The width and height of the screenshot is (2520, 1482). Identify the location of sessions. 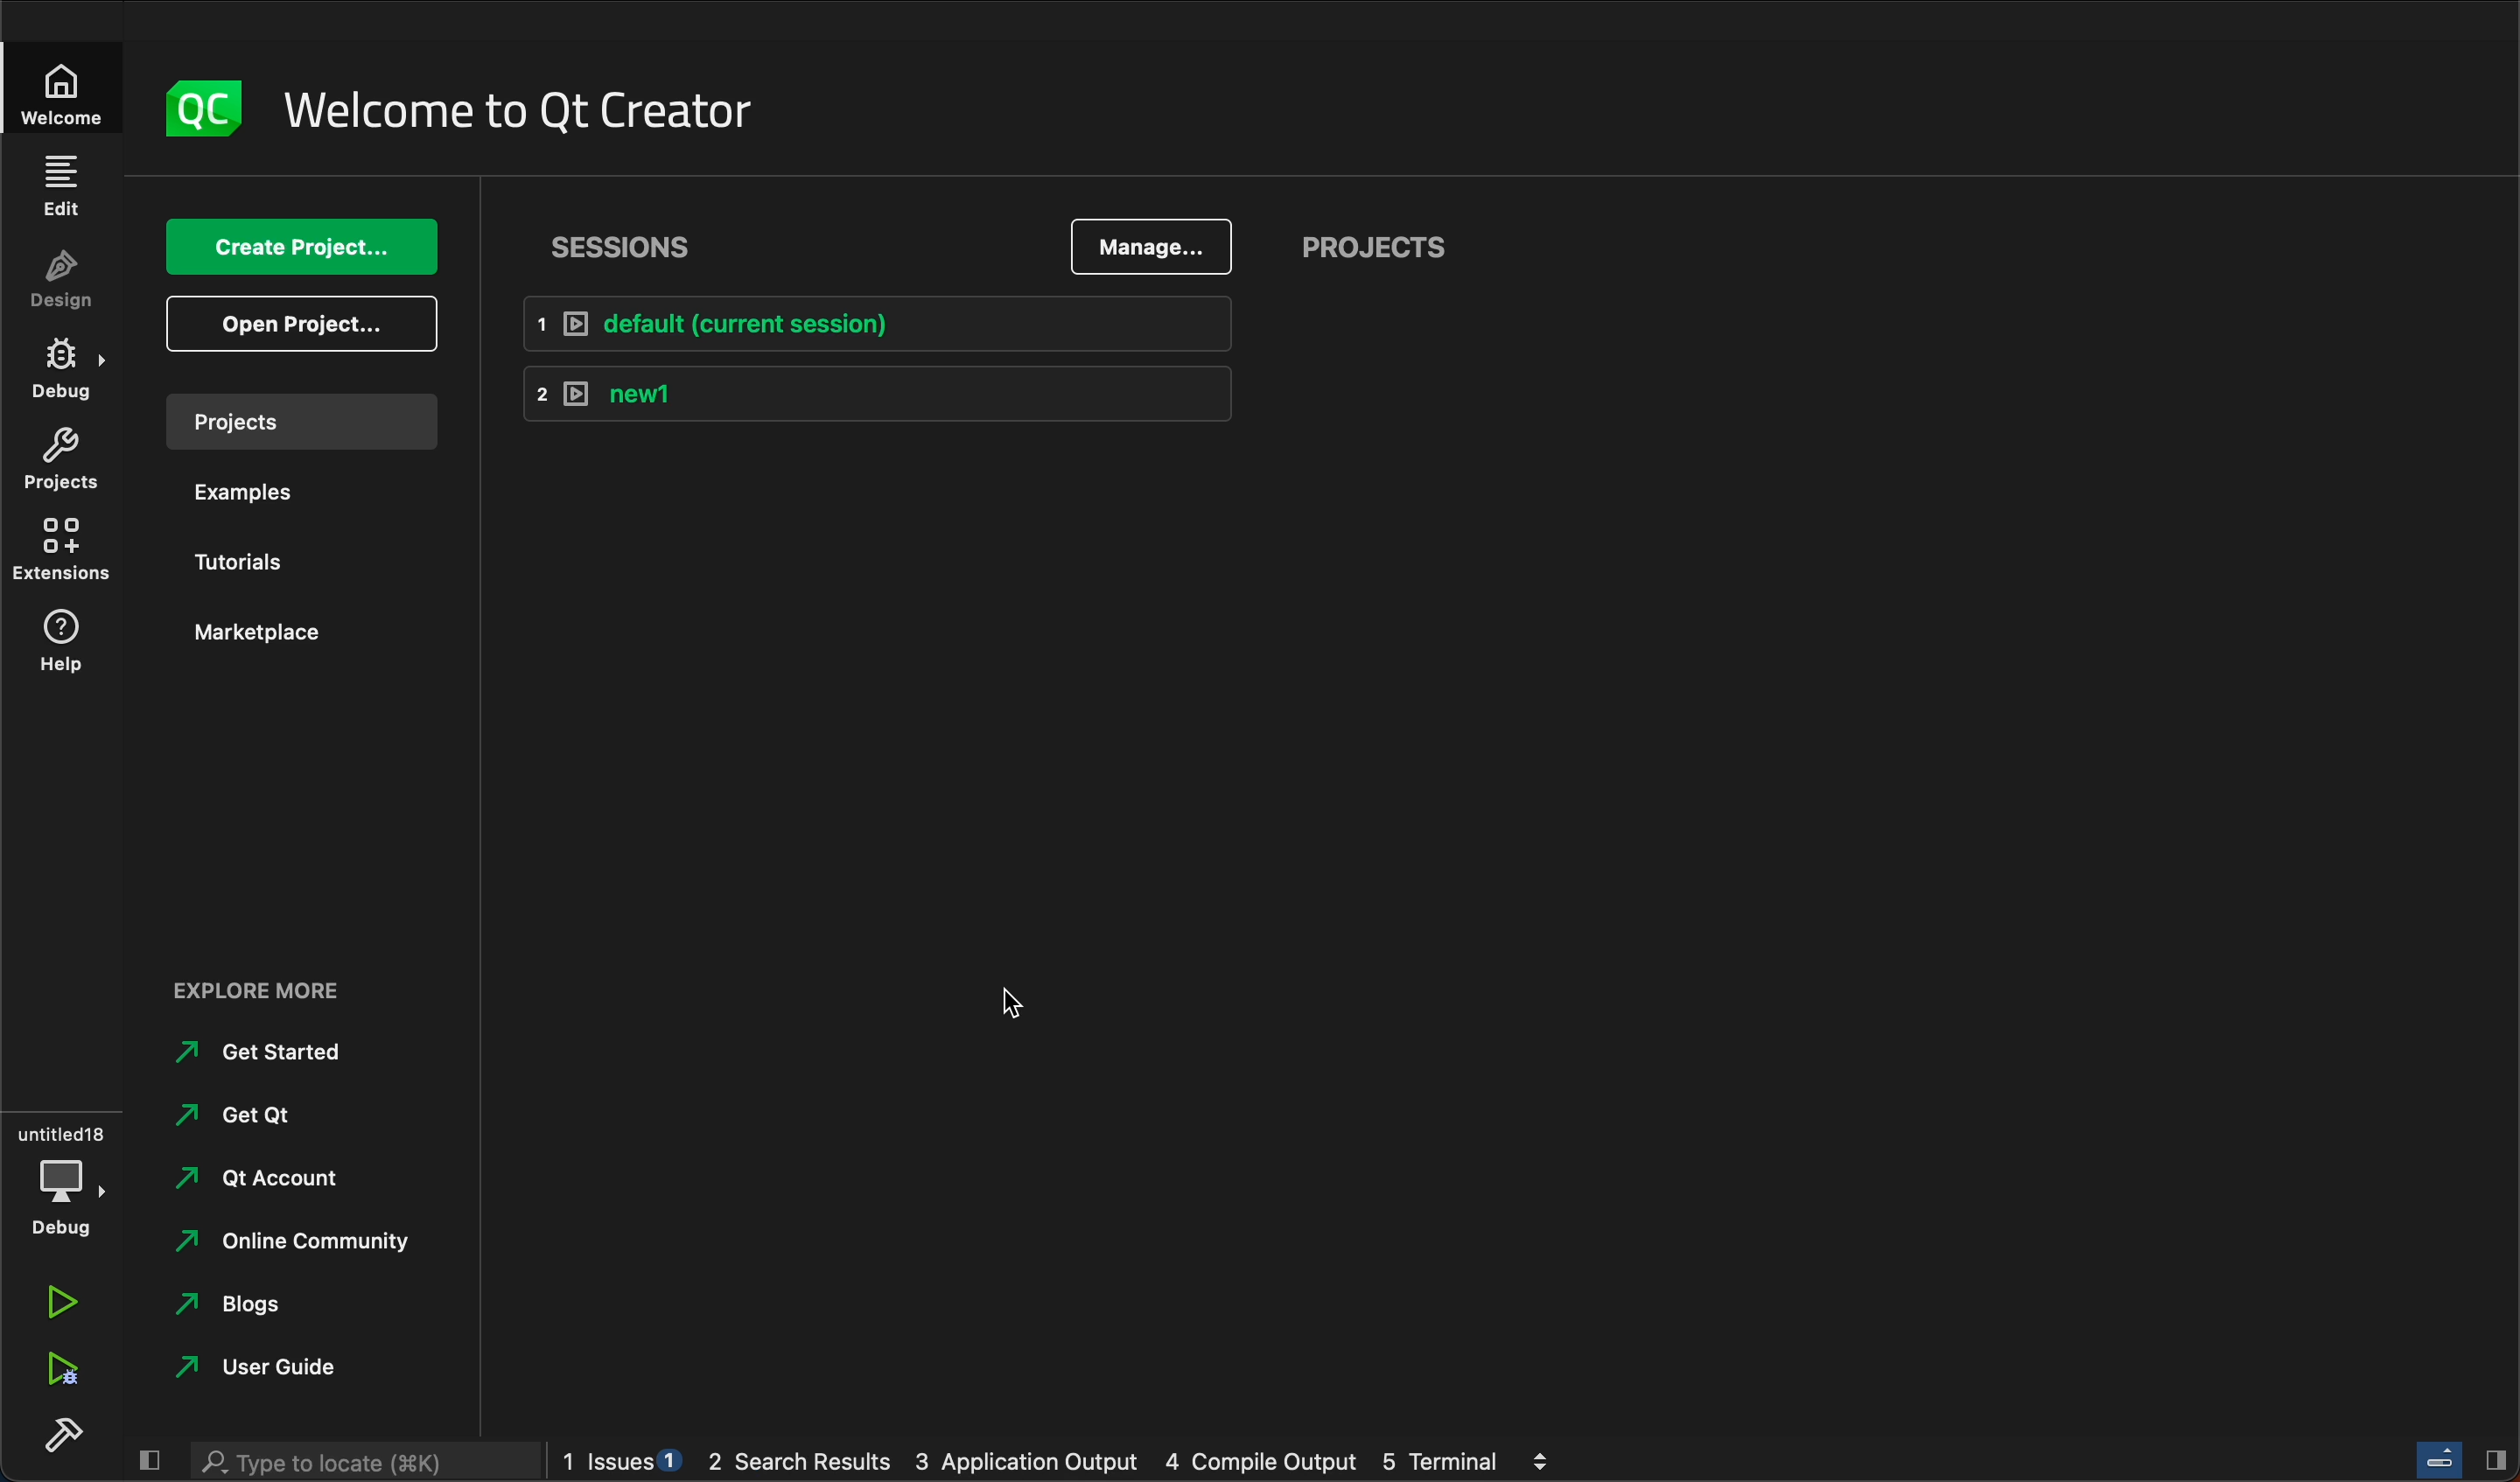
(629, 245).